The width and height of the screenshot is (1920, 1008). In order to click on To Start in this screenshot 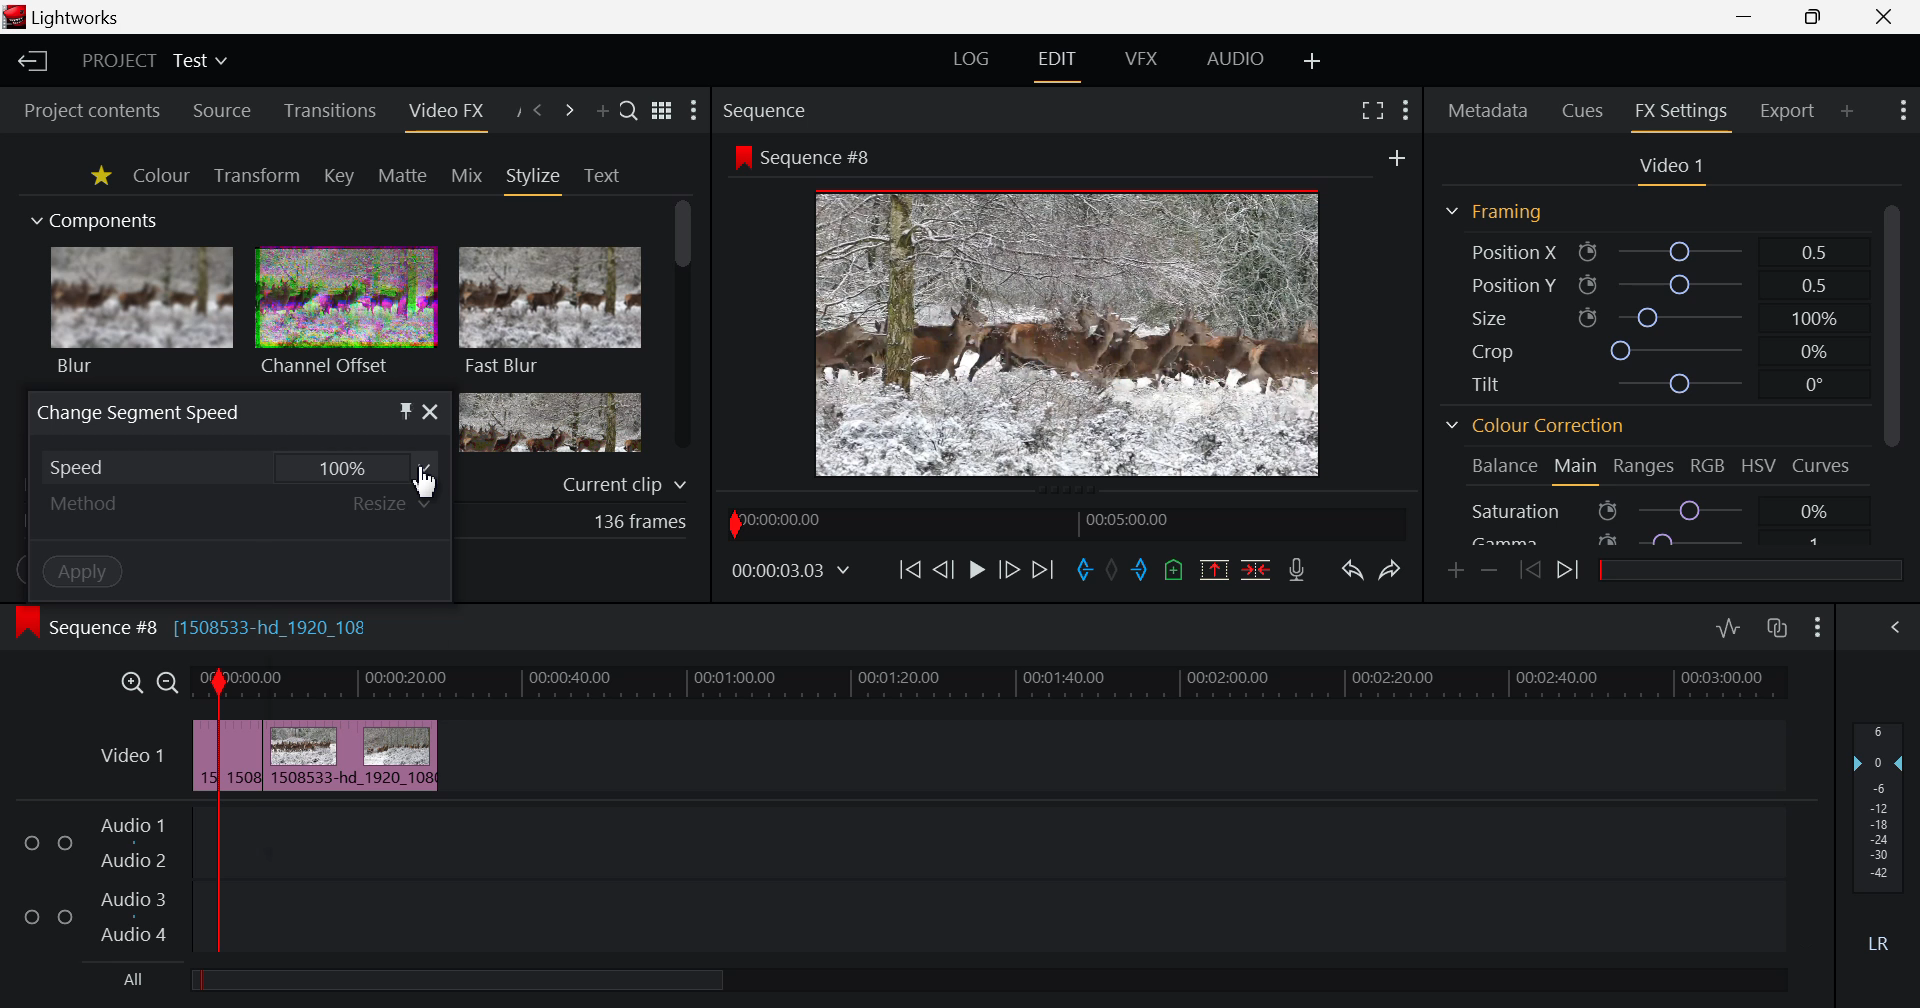, I will do `click(910, 570)`.